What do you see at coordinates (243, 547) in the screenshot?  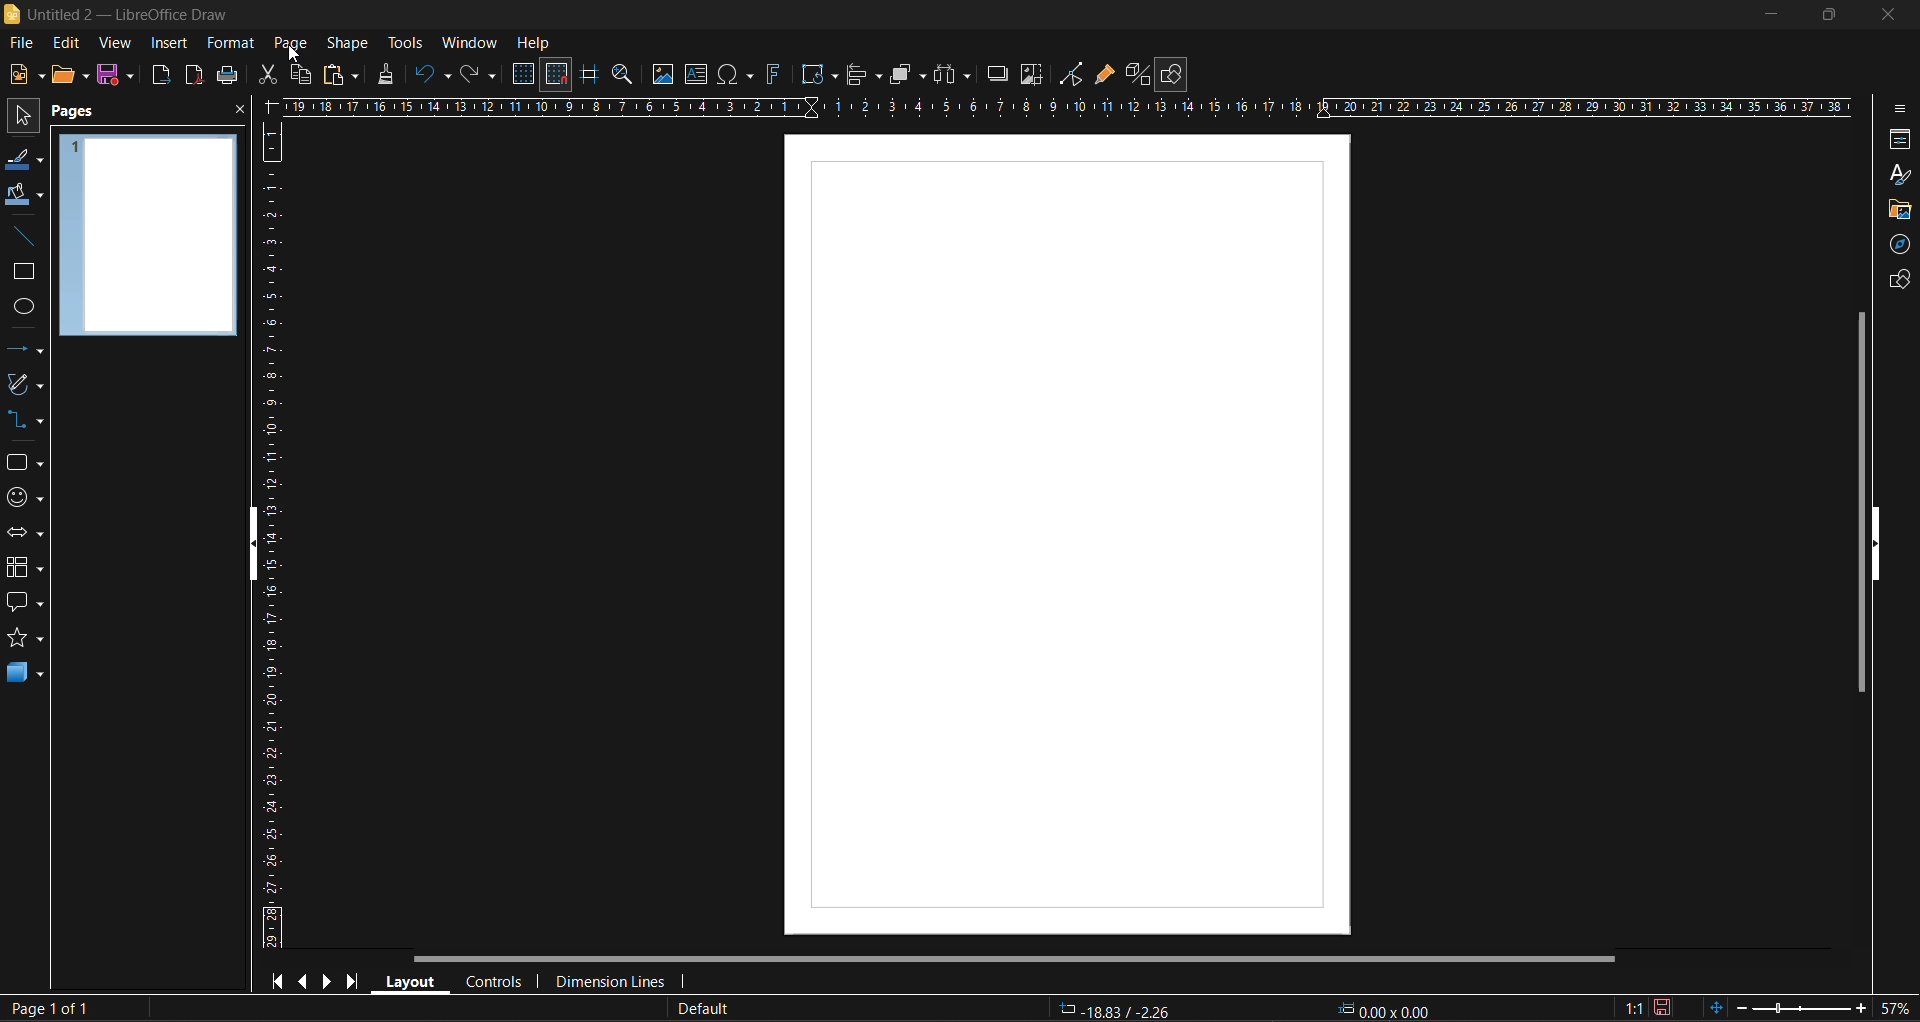 I see `hide` at bounding box center [243, 547].